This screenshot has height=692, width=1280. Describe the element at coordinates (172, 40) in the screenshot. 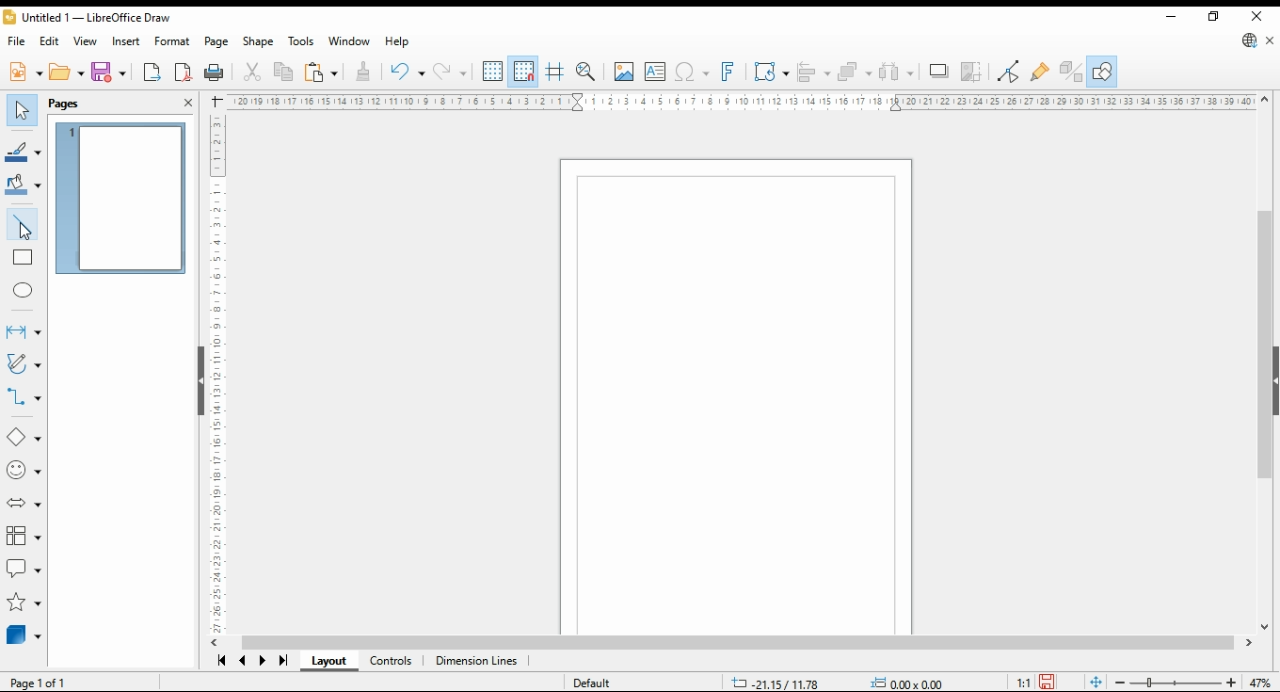

I see `format` at that location.